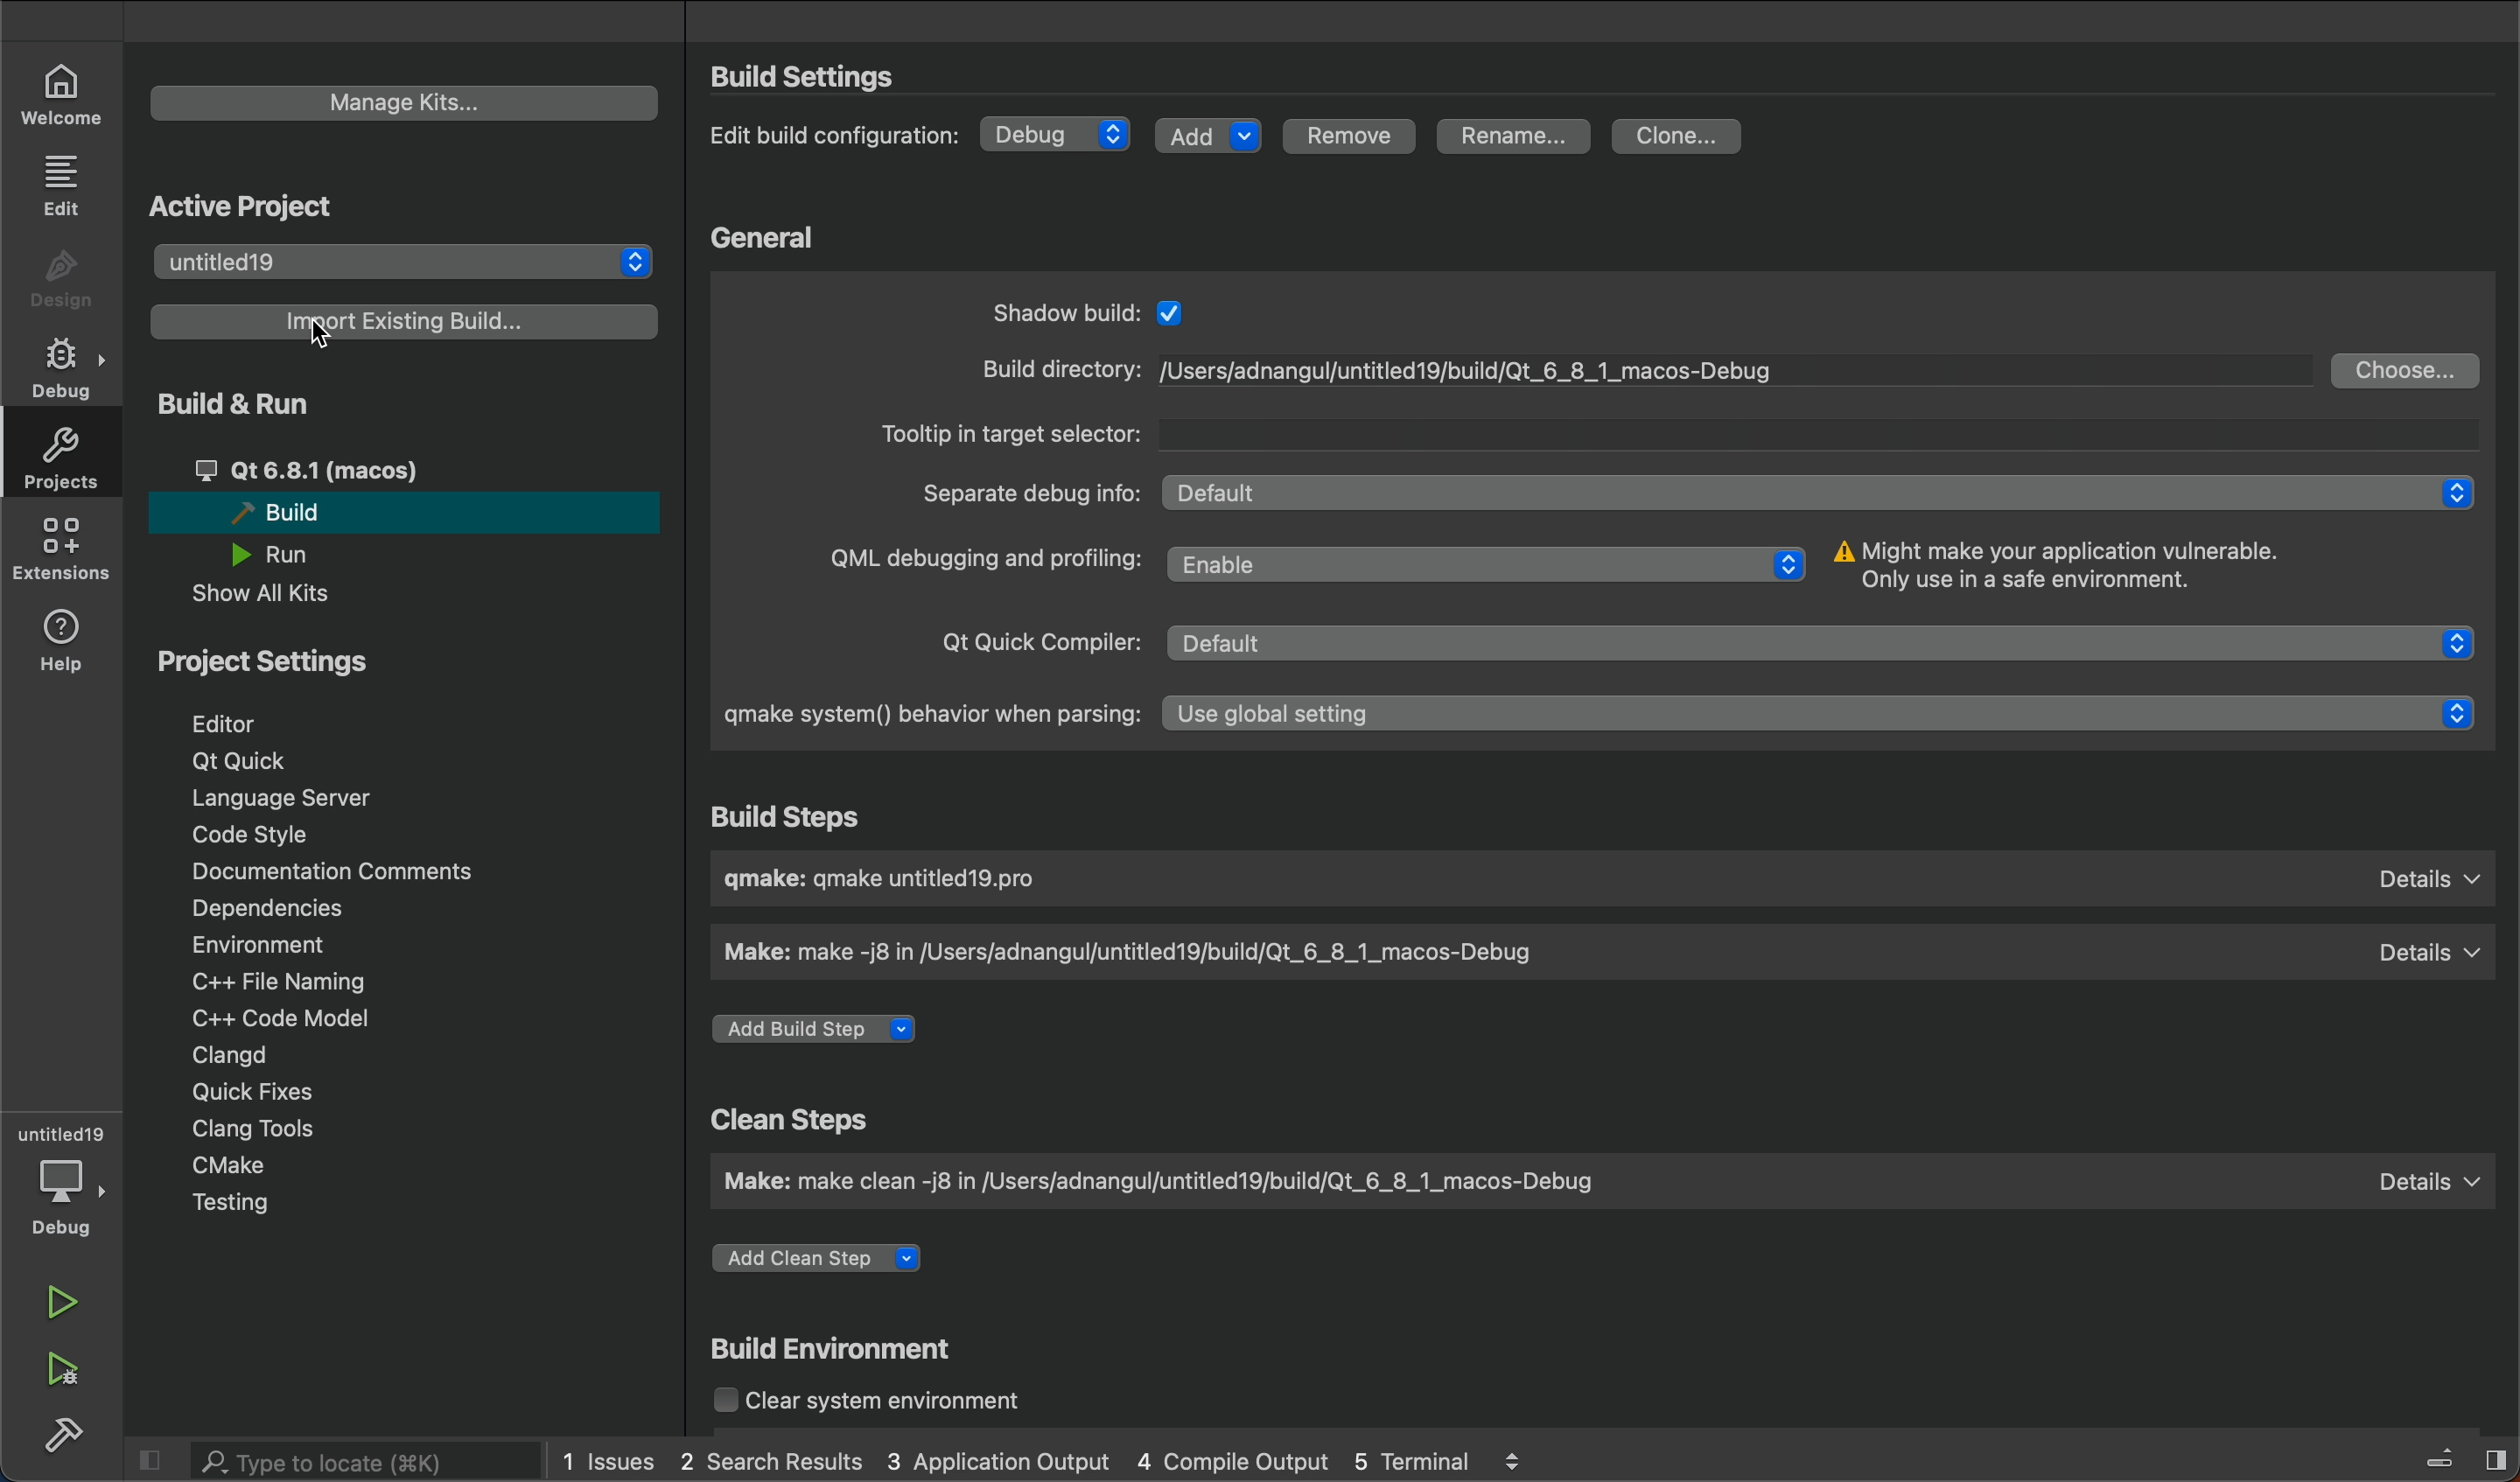  Describe the element at coordinates (352, 470) in the screenshot. I see `qt` at that location.